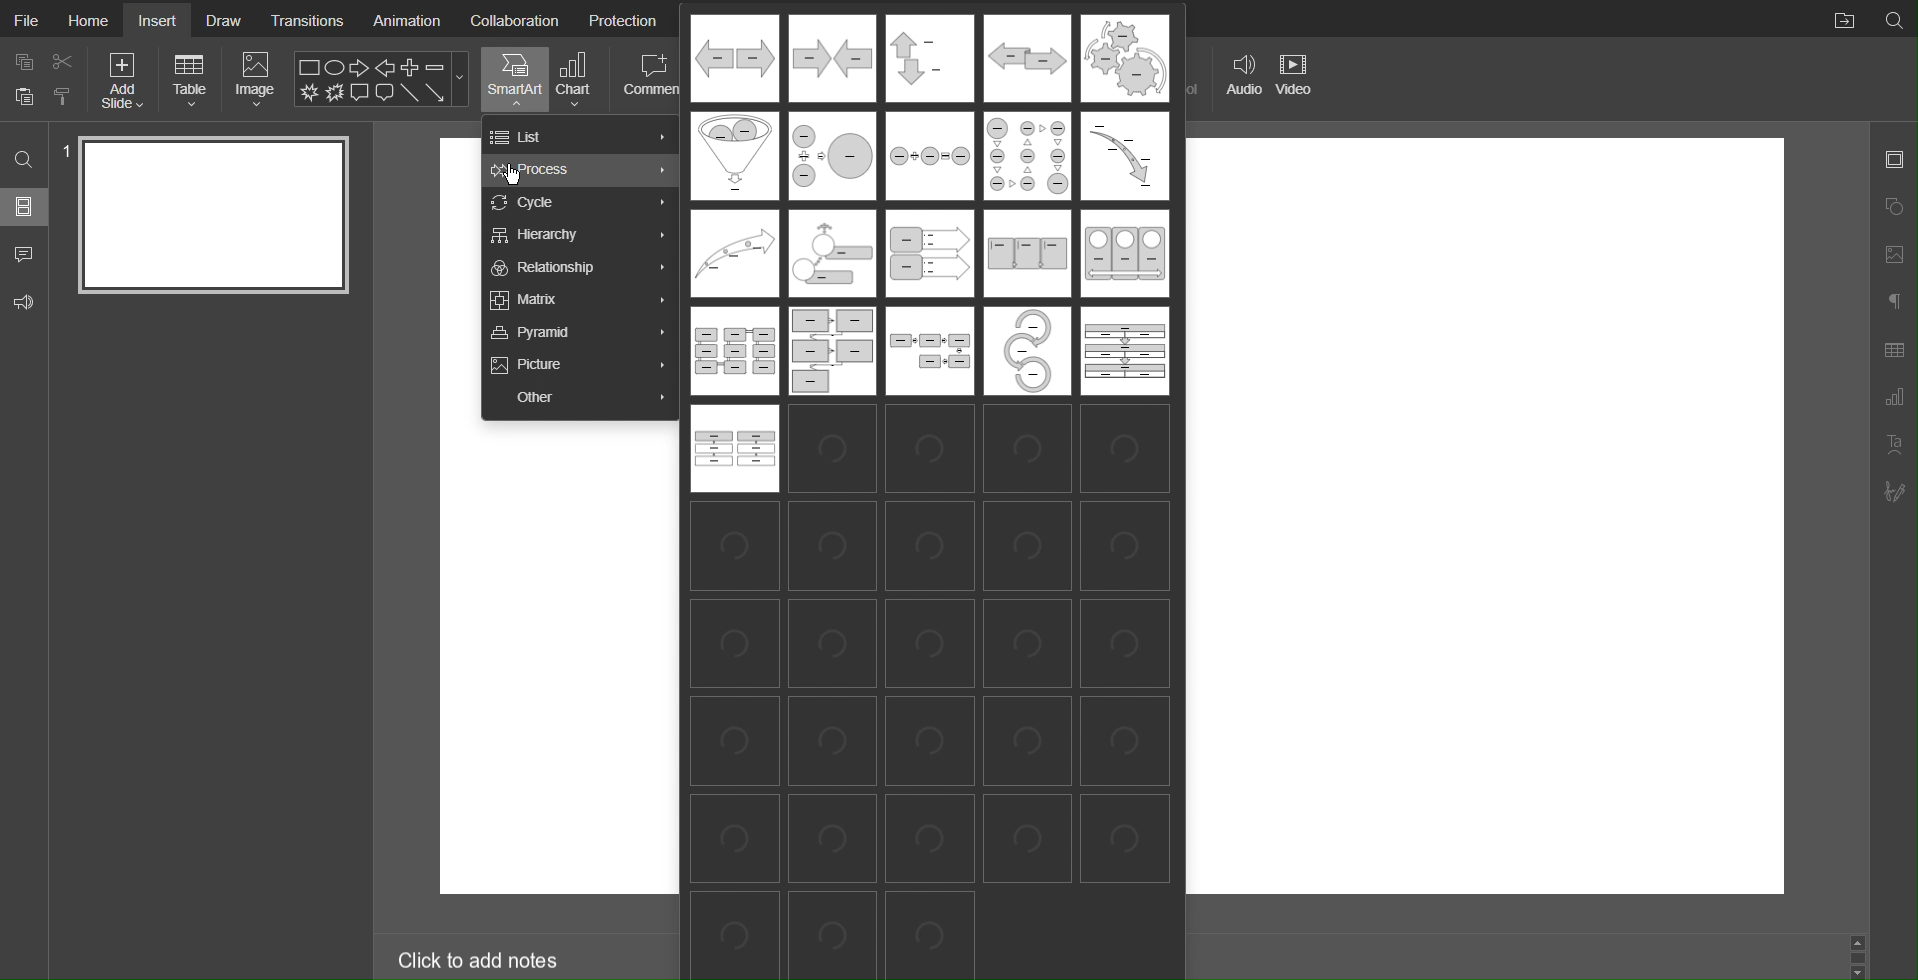 This screenshot has height=980, width=1918. What do you see at coordinates (480, 958) in the screenshot?
I see `Click to add notes` at bounding box center [480, 958].